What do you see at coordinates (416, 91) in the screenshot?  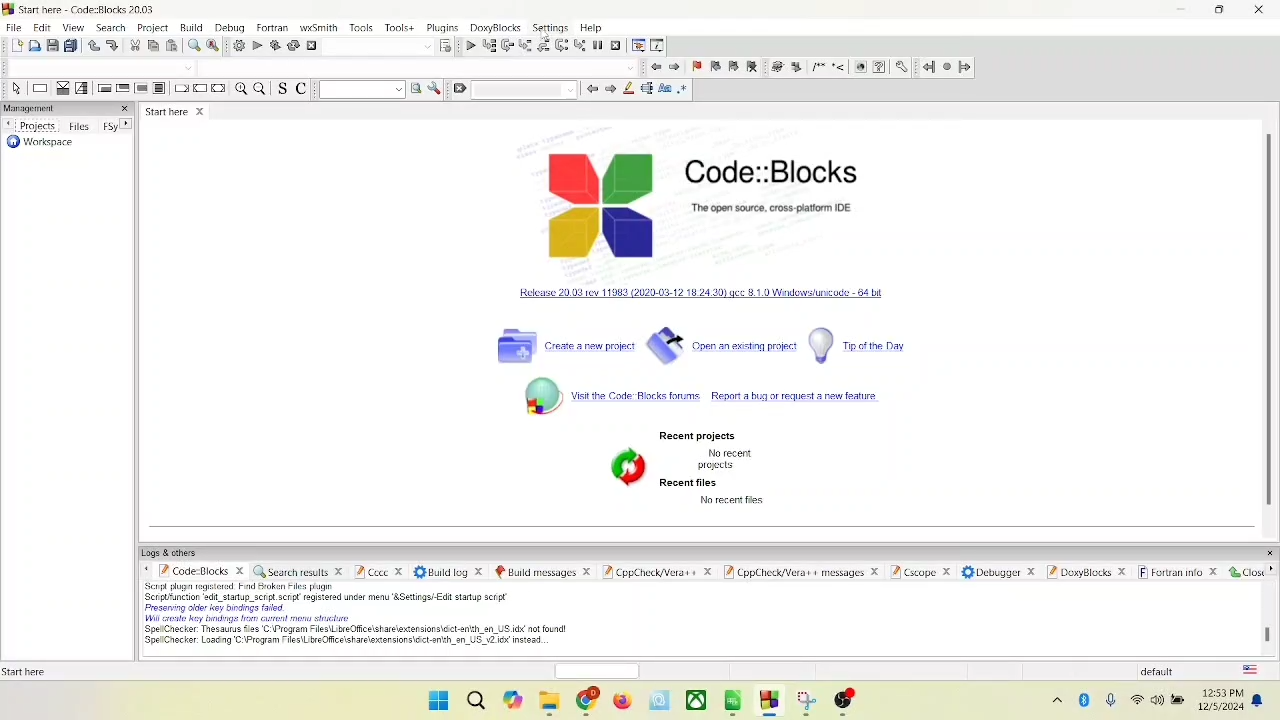 I see `run search` at bounding box center [416, 91].